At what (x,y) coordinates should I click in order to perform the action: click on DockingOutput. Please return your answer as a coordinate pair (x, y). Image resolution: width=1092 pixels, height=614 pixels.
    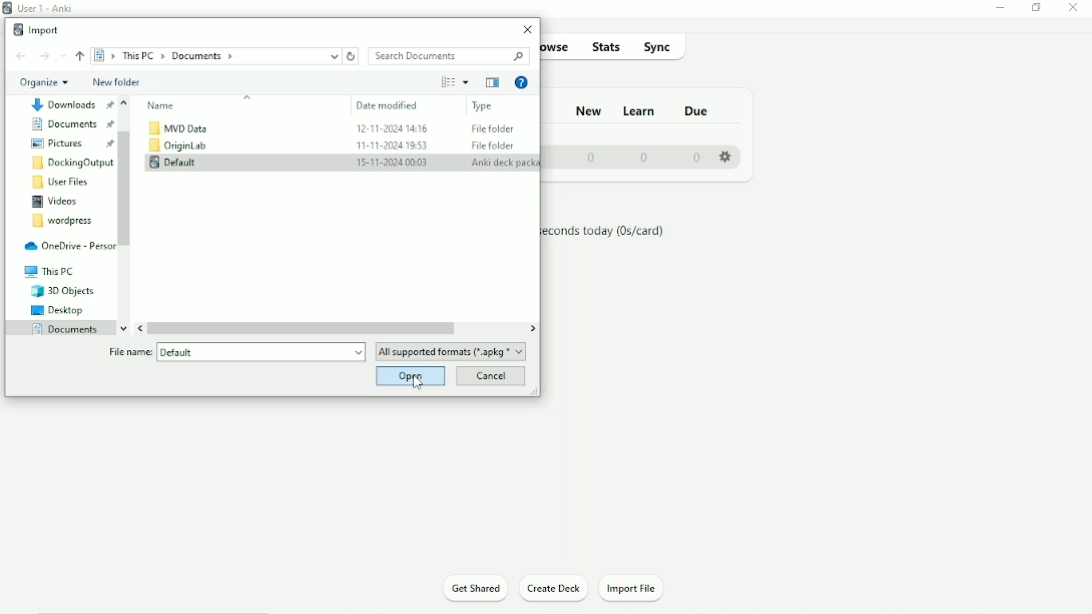
    Looking at the image, I should click on (72, 163).